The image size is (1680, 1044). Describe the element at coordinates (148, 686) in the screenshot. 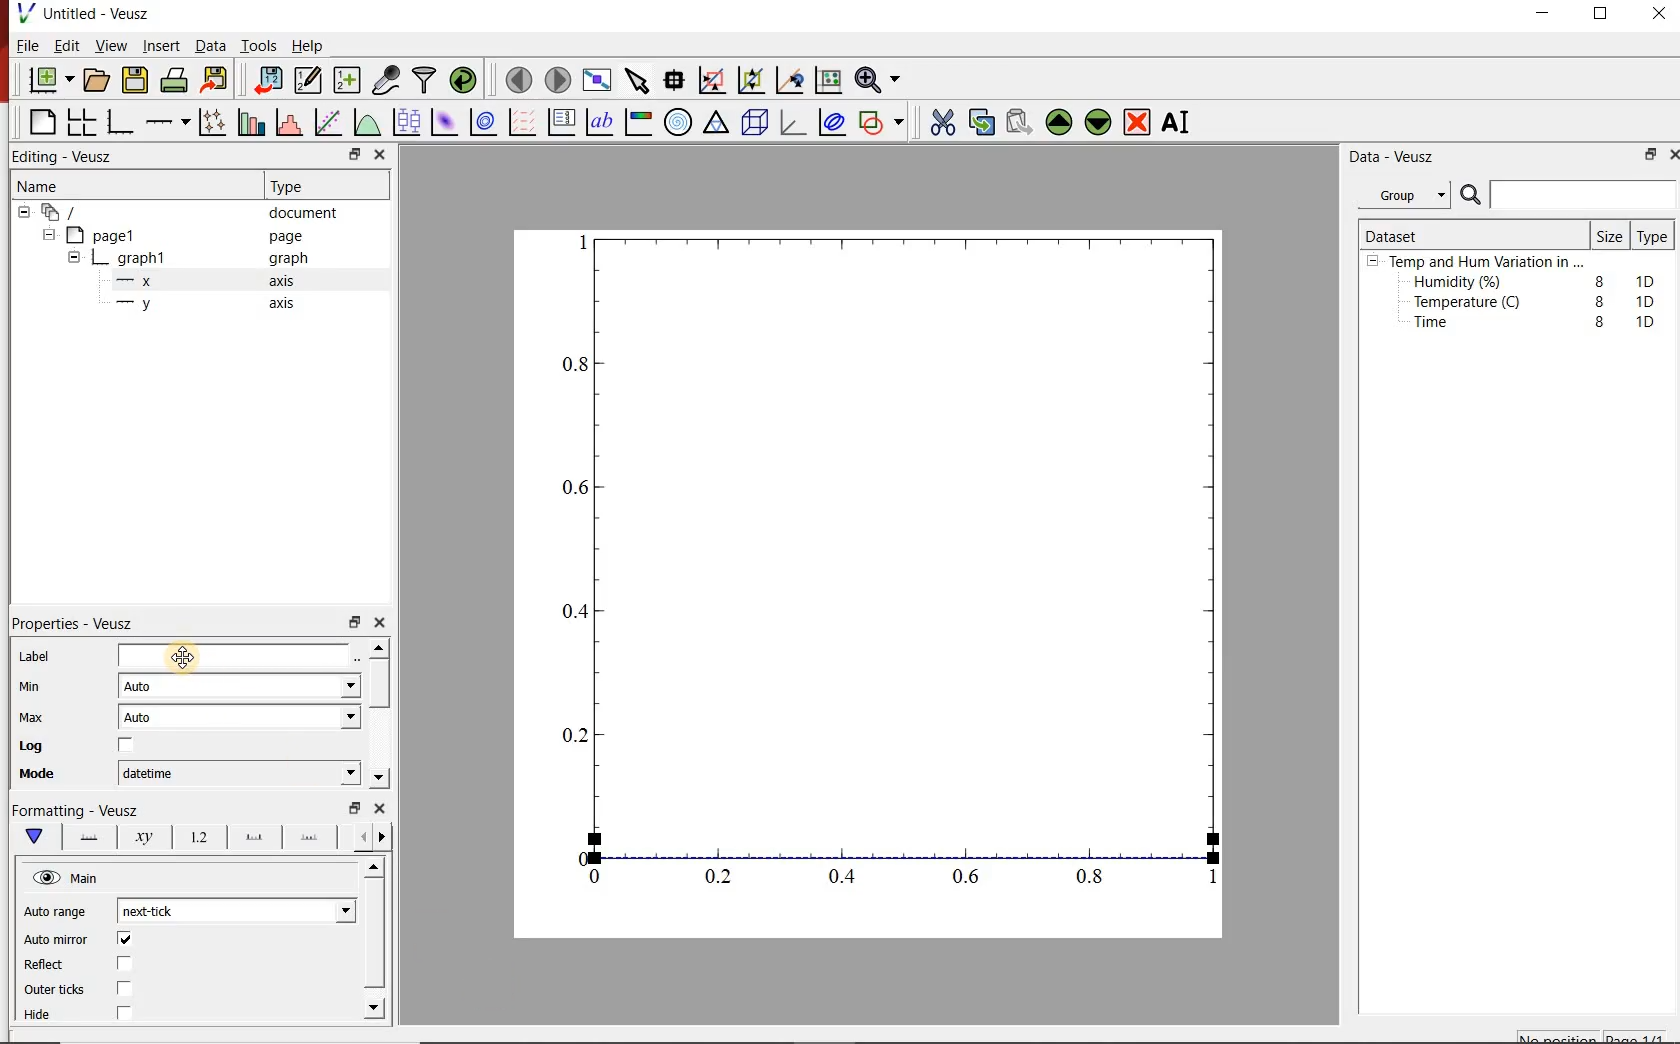

I see `Auto` at that location.